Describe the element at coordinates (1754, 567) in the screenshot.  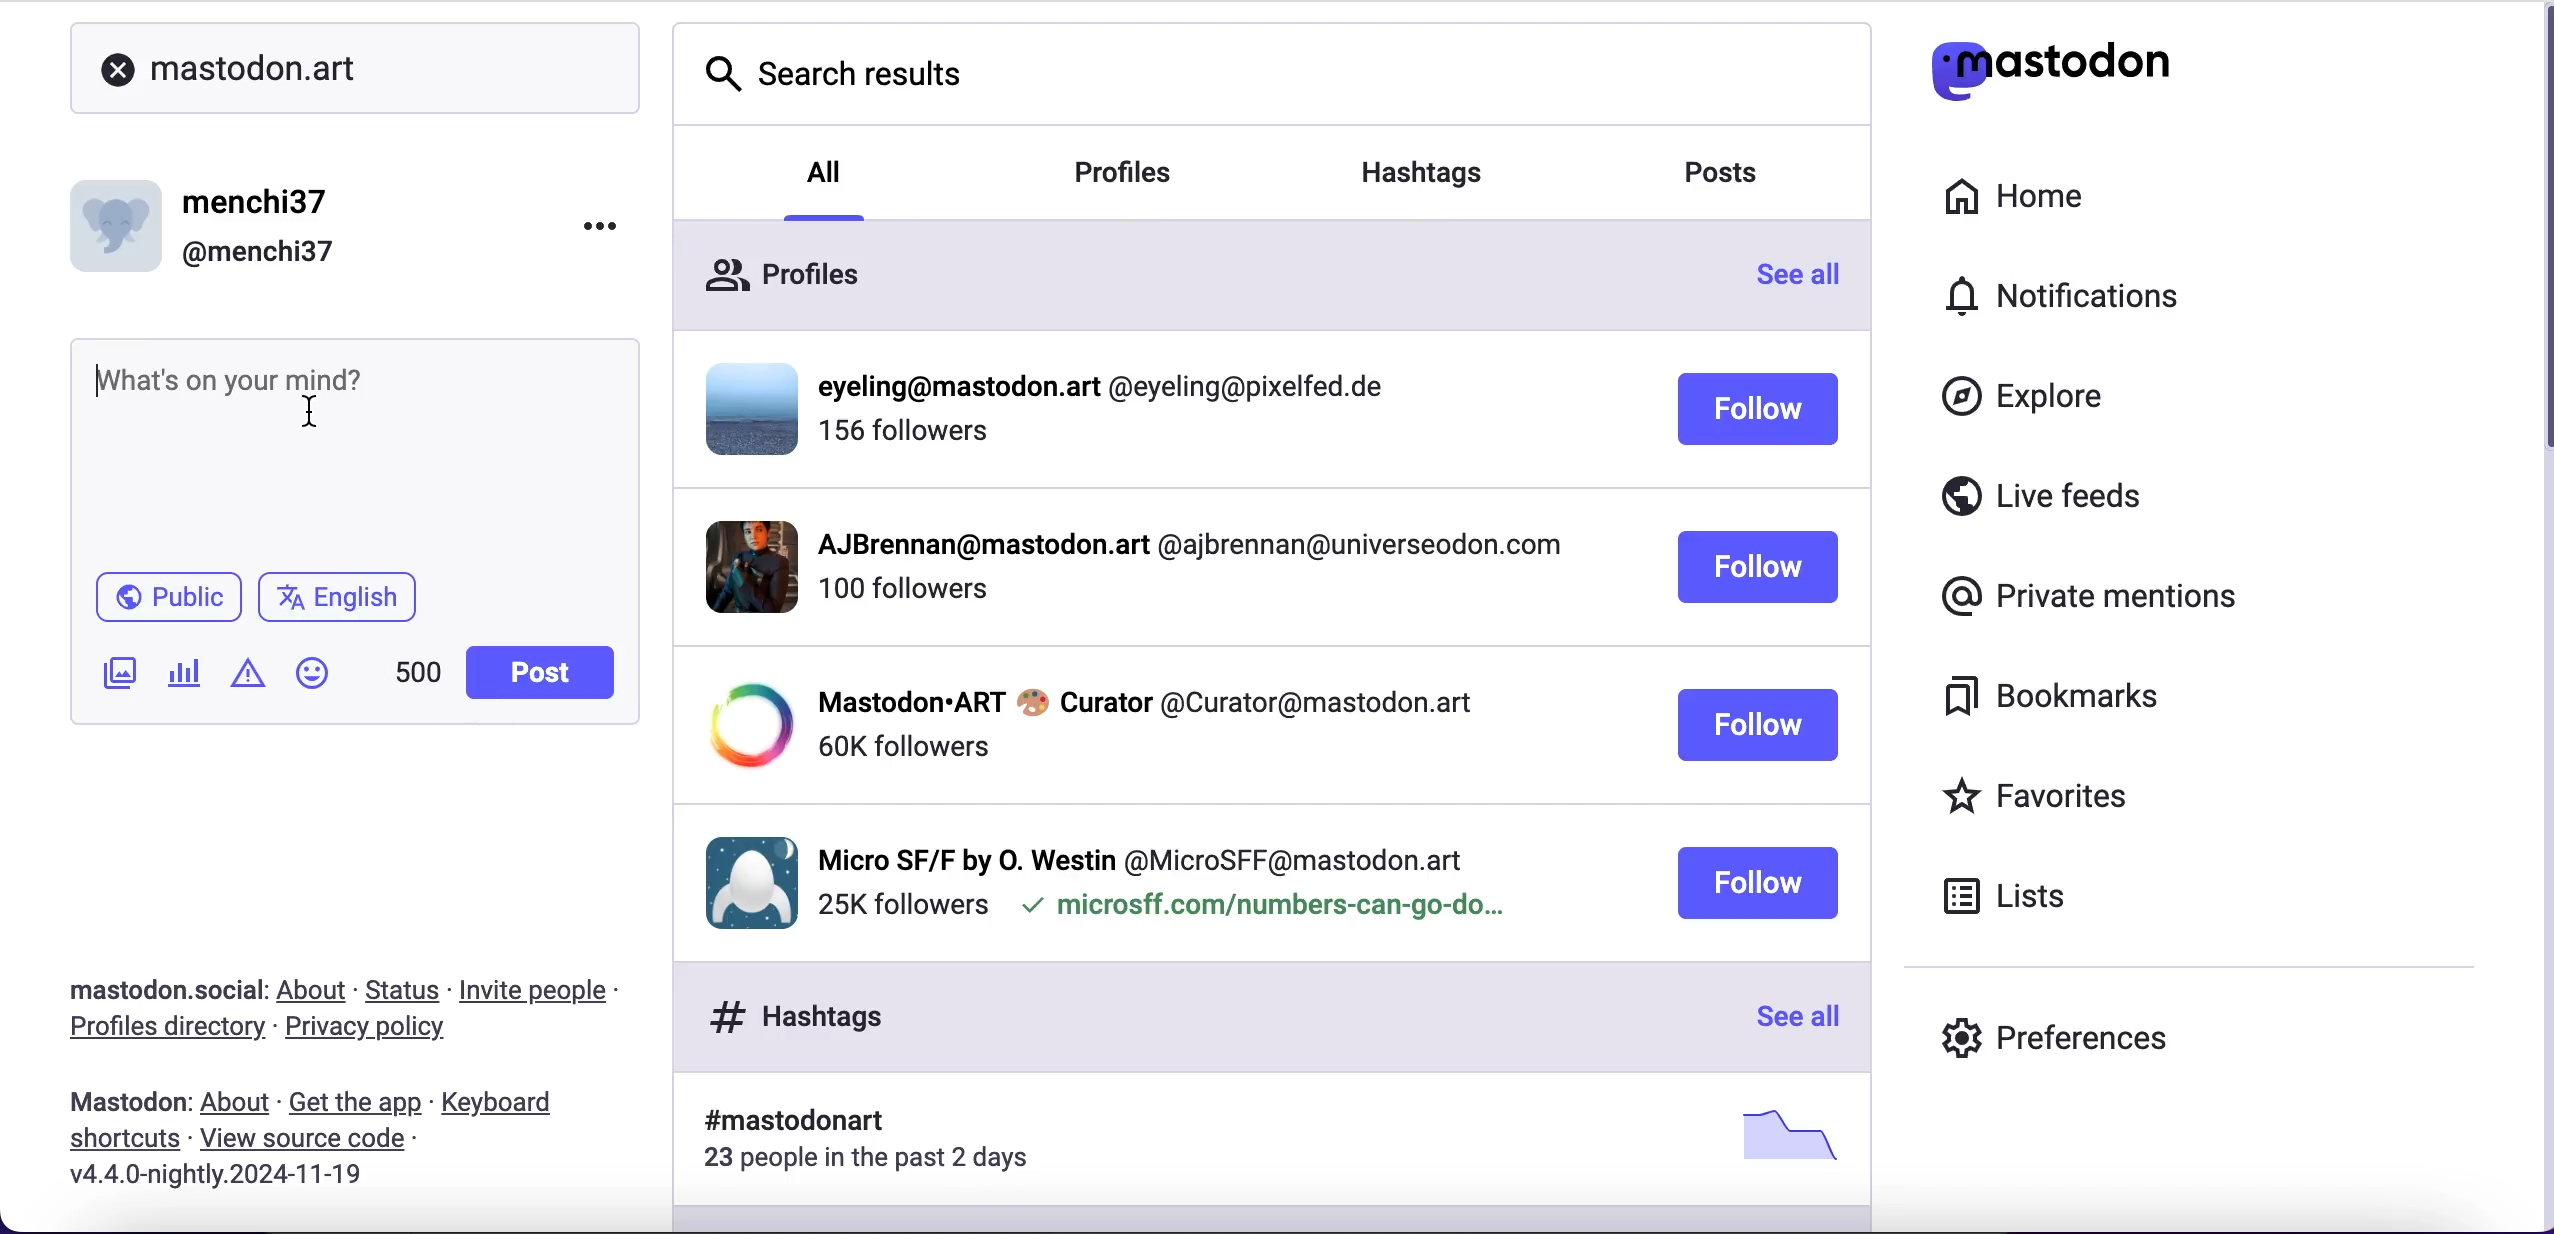
I see `follow` at that location.